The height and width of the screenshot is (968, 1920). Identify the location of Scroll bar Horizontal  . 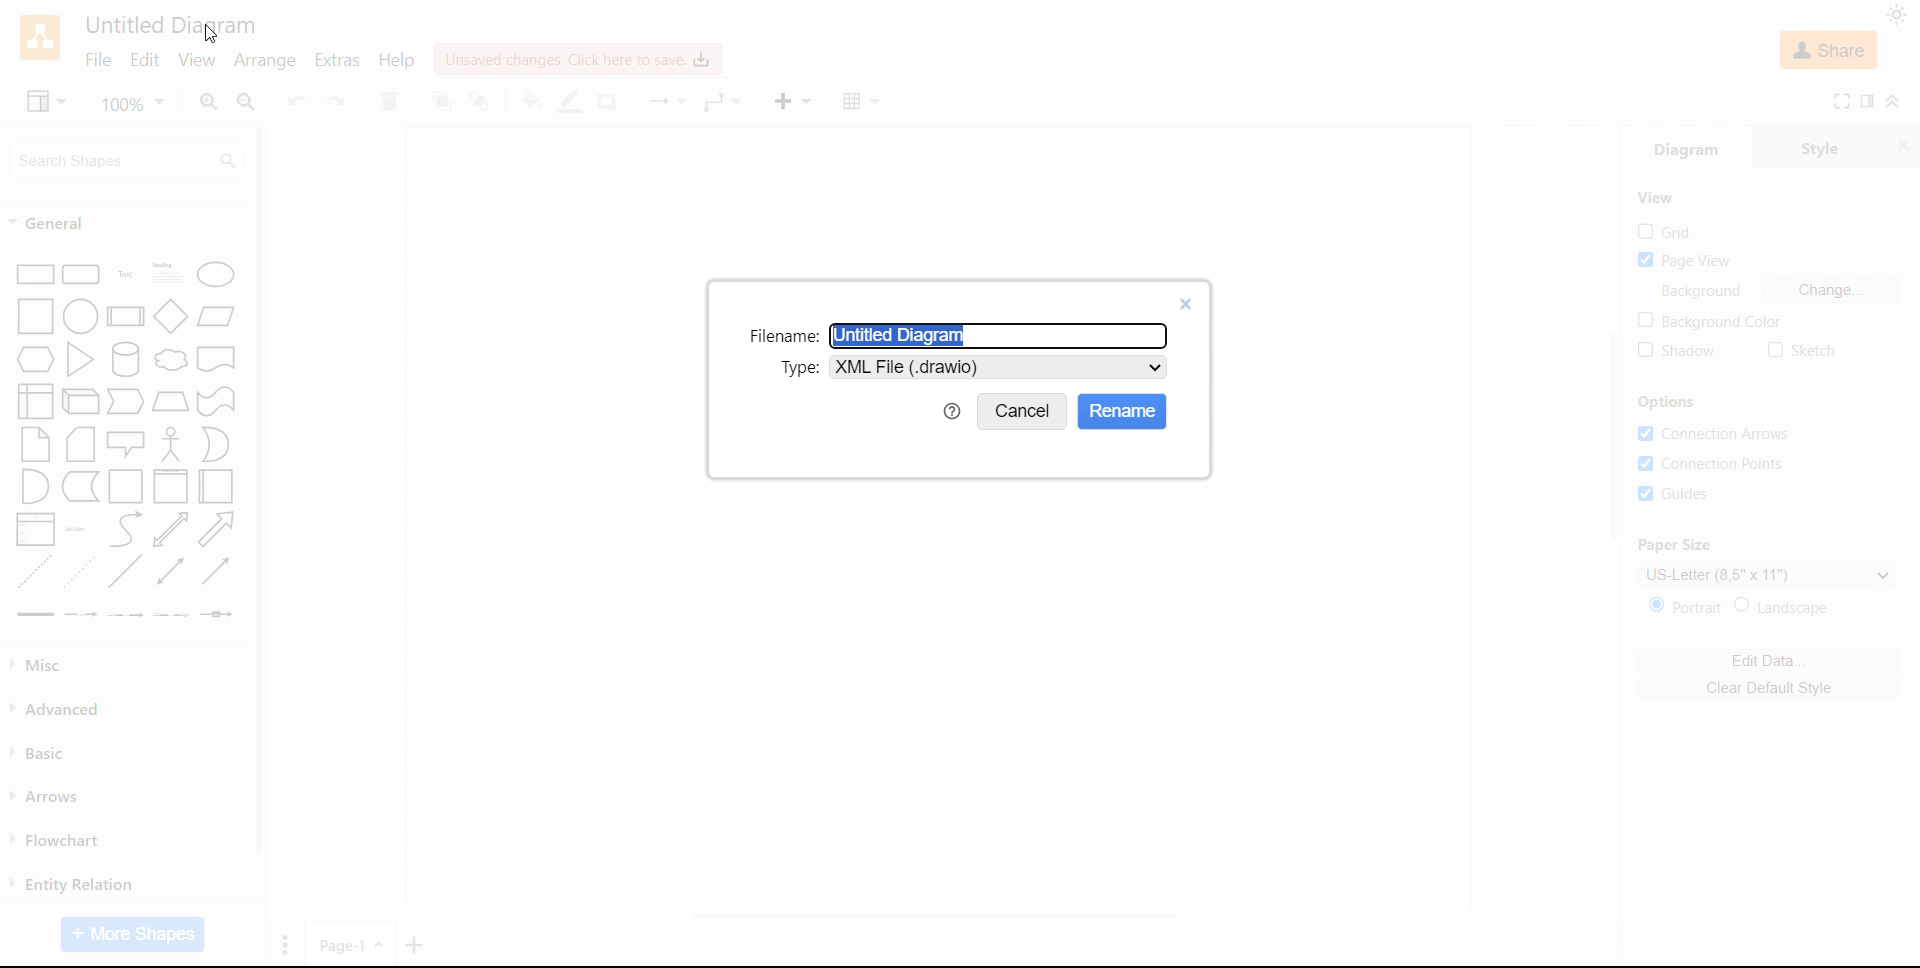
(932, 918).